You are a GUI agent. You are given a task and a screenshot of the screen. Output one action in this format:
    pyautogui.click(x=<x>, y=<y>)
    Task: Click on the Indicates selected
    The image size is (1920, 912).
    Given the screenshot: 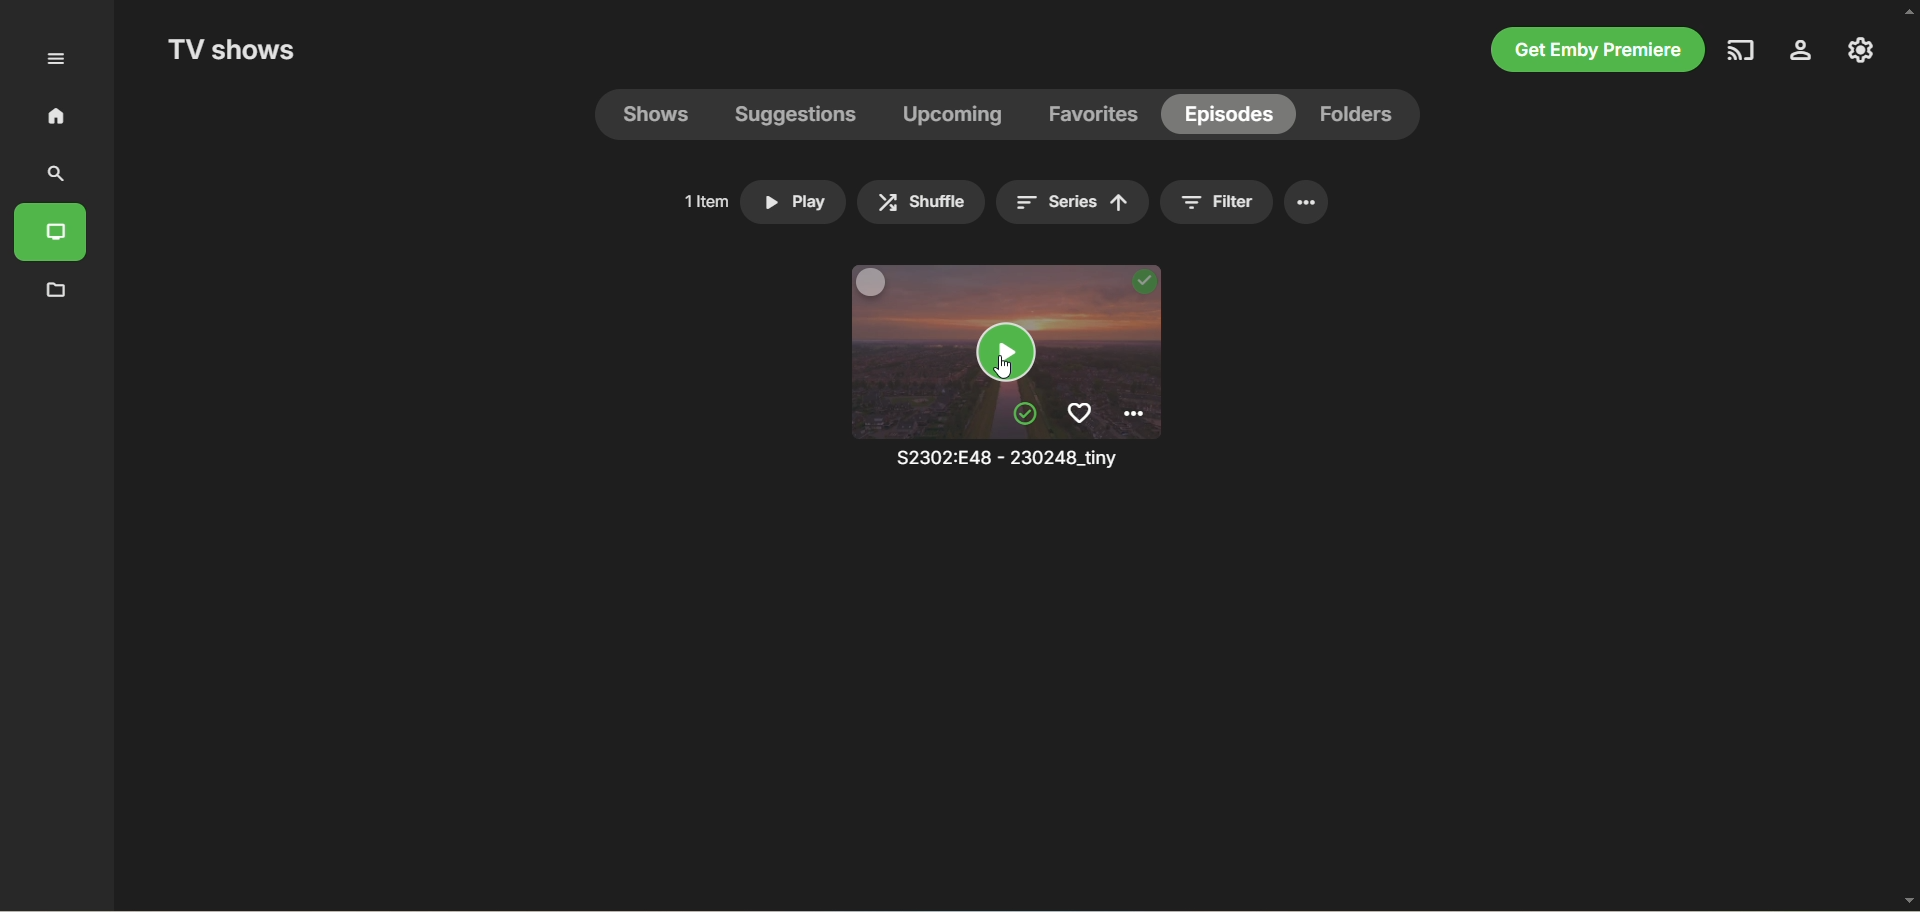 What is the action you would take?
    pyautogui.click(x=1025, y=414)
    